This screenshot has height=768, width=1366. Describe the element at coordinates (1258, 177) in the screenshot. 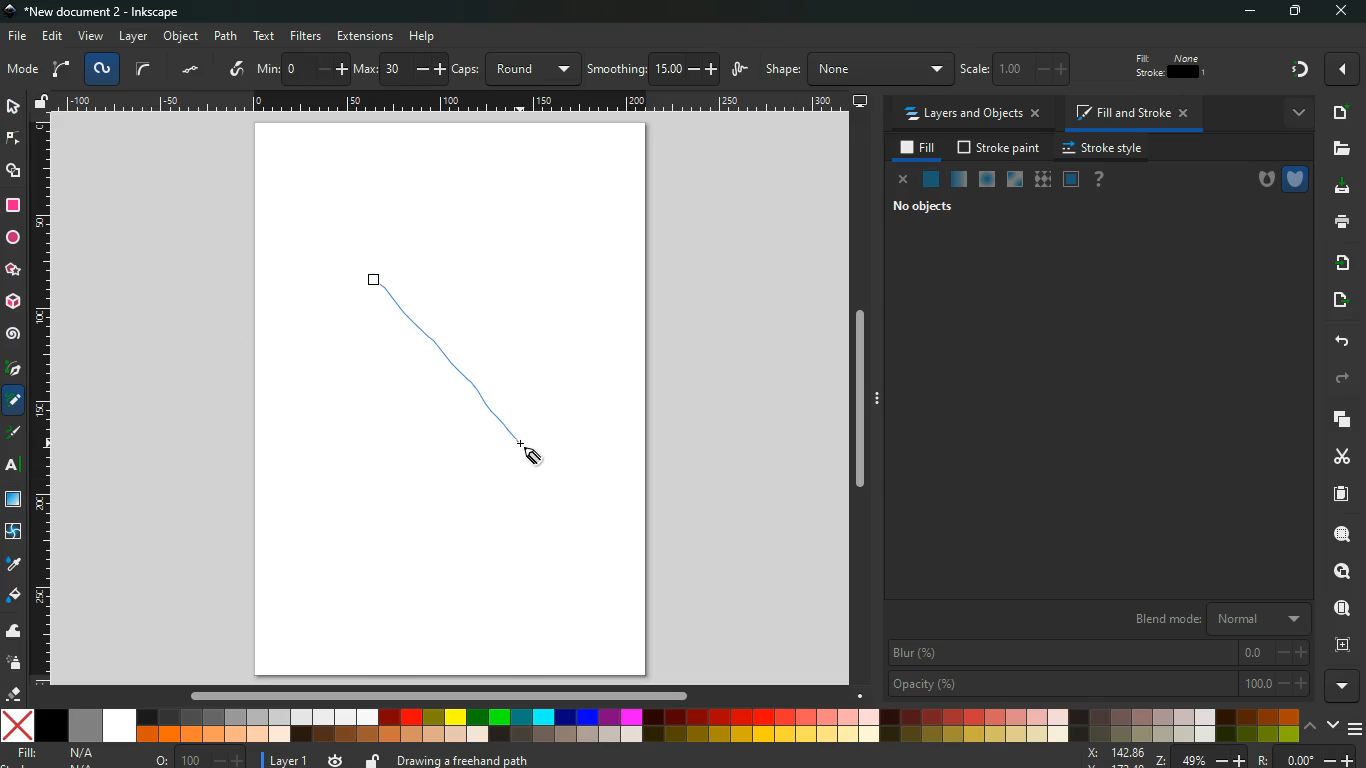

I see `hole` at that location.